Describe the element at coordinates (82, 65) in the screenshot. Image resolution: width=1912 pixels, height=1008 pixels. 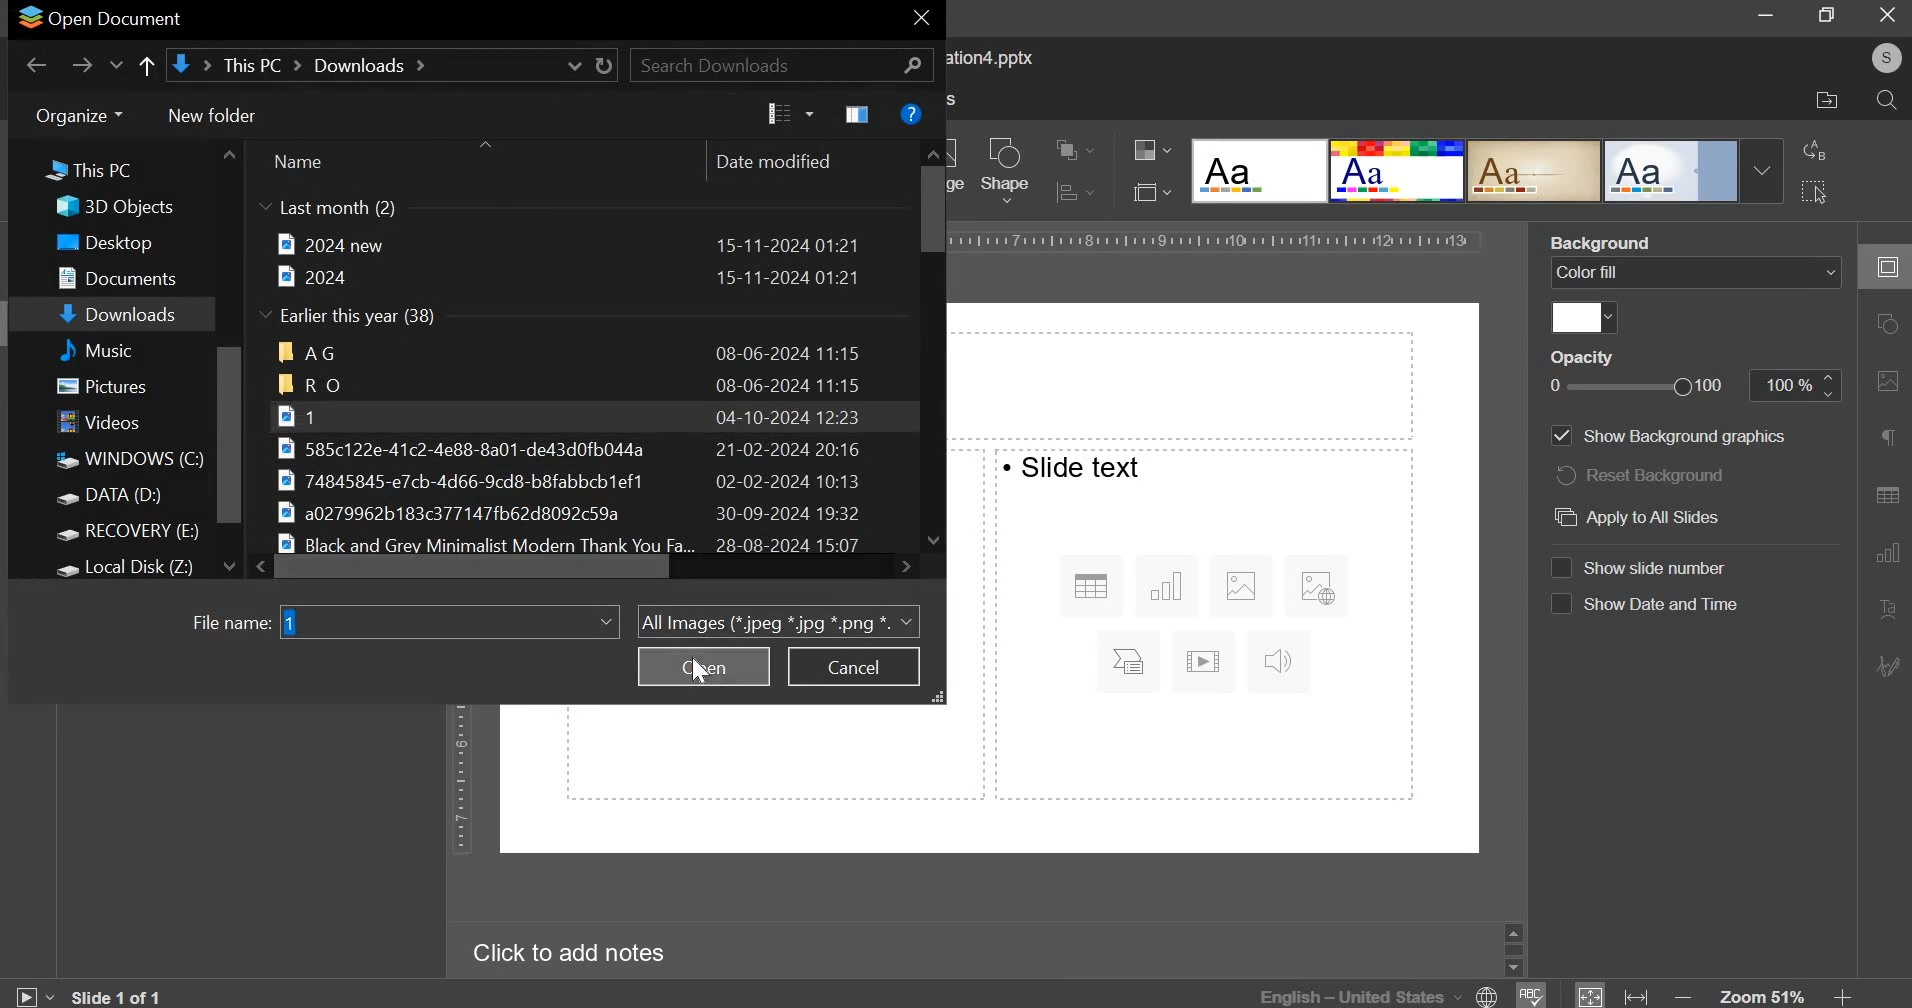
I see `forward` at that location.